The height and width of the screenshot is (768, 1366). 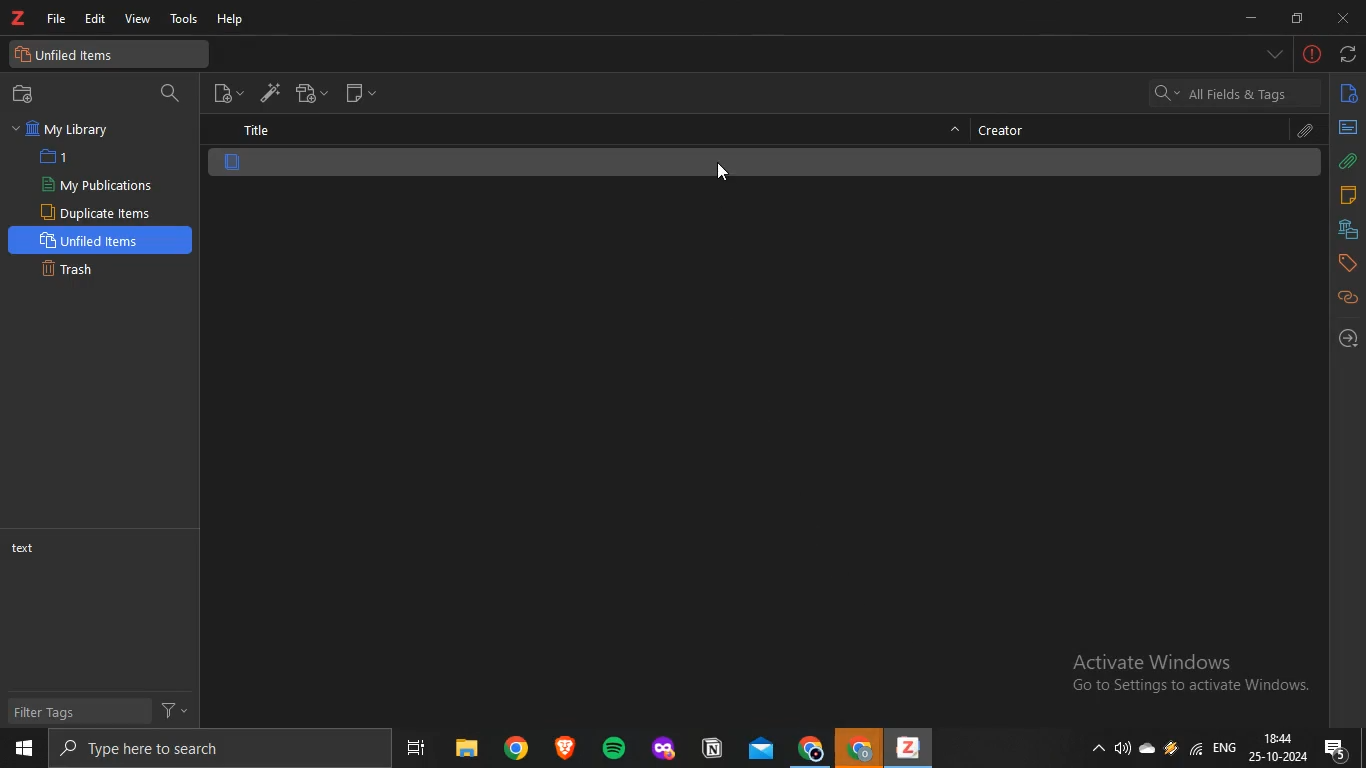 I want to click on close, so click(x=1343, y=19).